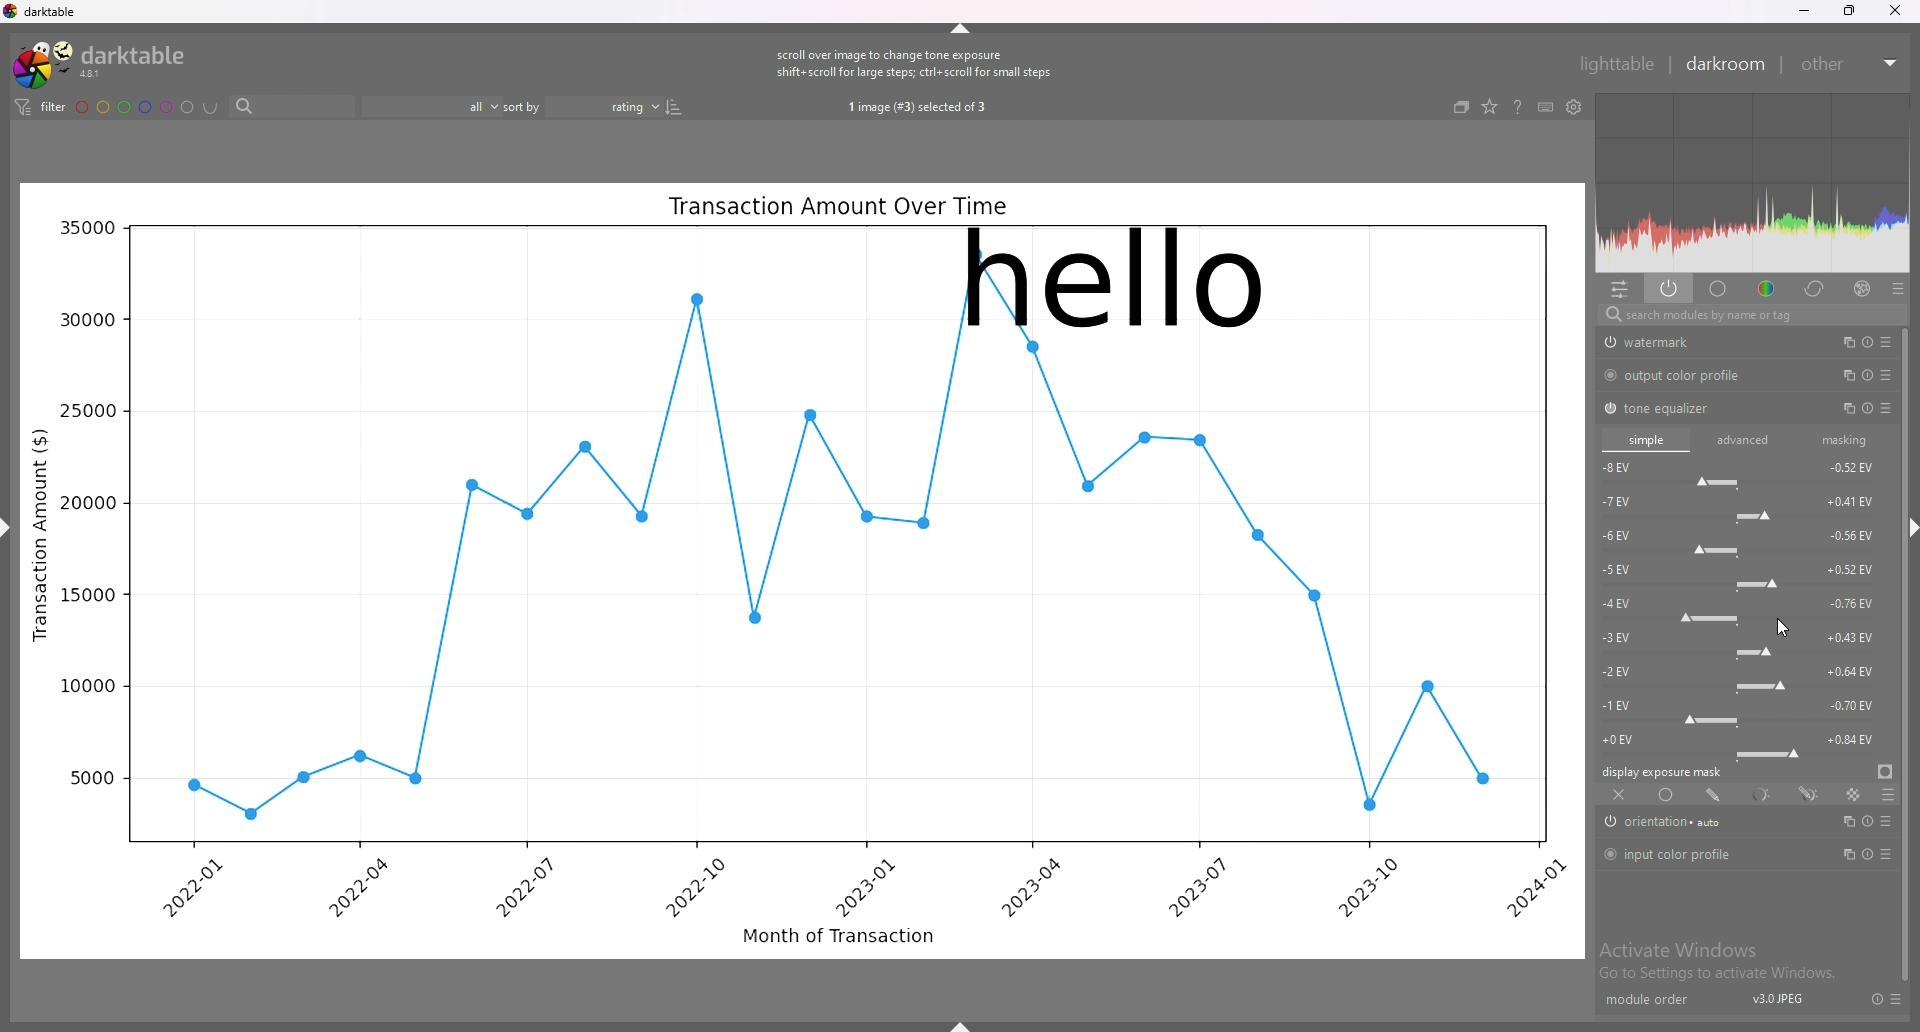 The height and width of the screenshot is (1032, 1920). What do you see at coordinates (1760, 794) in the screenshot?
I see `parametric mask` at bounding box center [1760, 794].